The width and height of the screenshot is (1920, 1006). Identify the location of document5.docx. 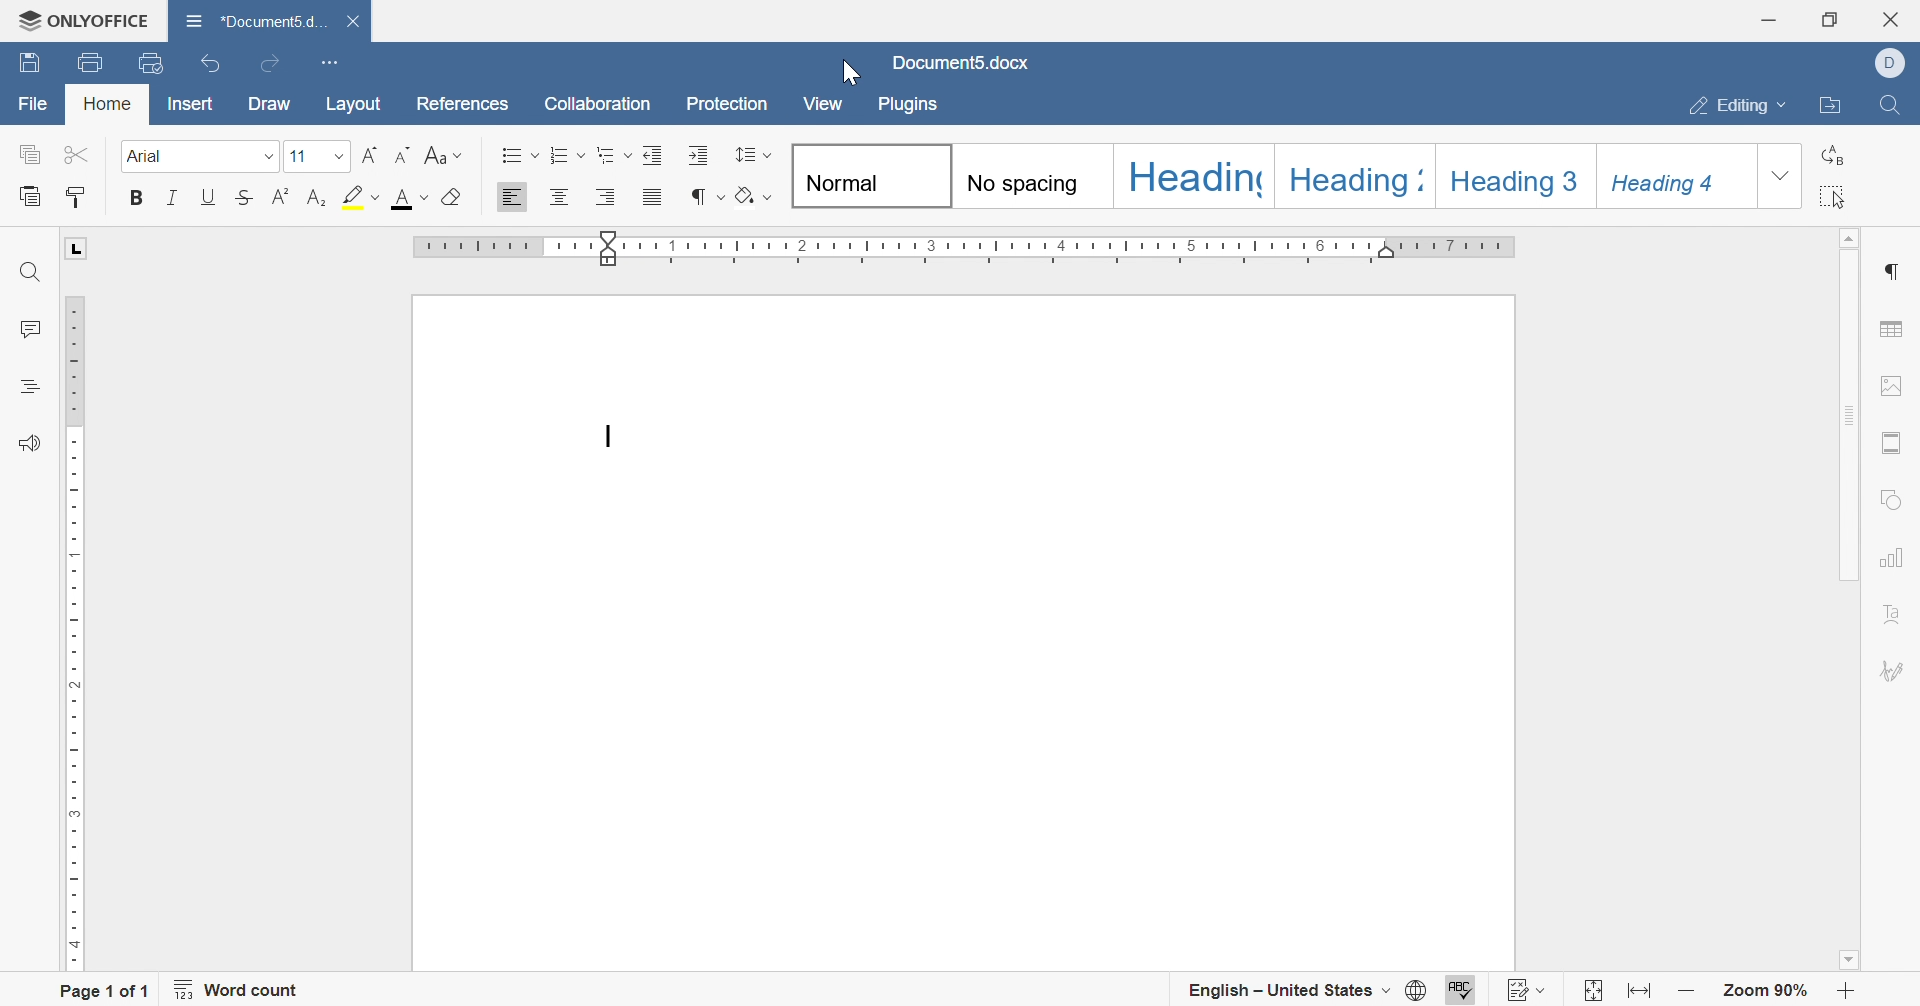
(249, 16).